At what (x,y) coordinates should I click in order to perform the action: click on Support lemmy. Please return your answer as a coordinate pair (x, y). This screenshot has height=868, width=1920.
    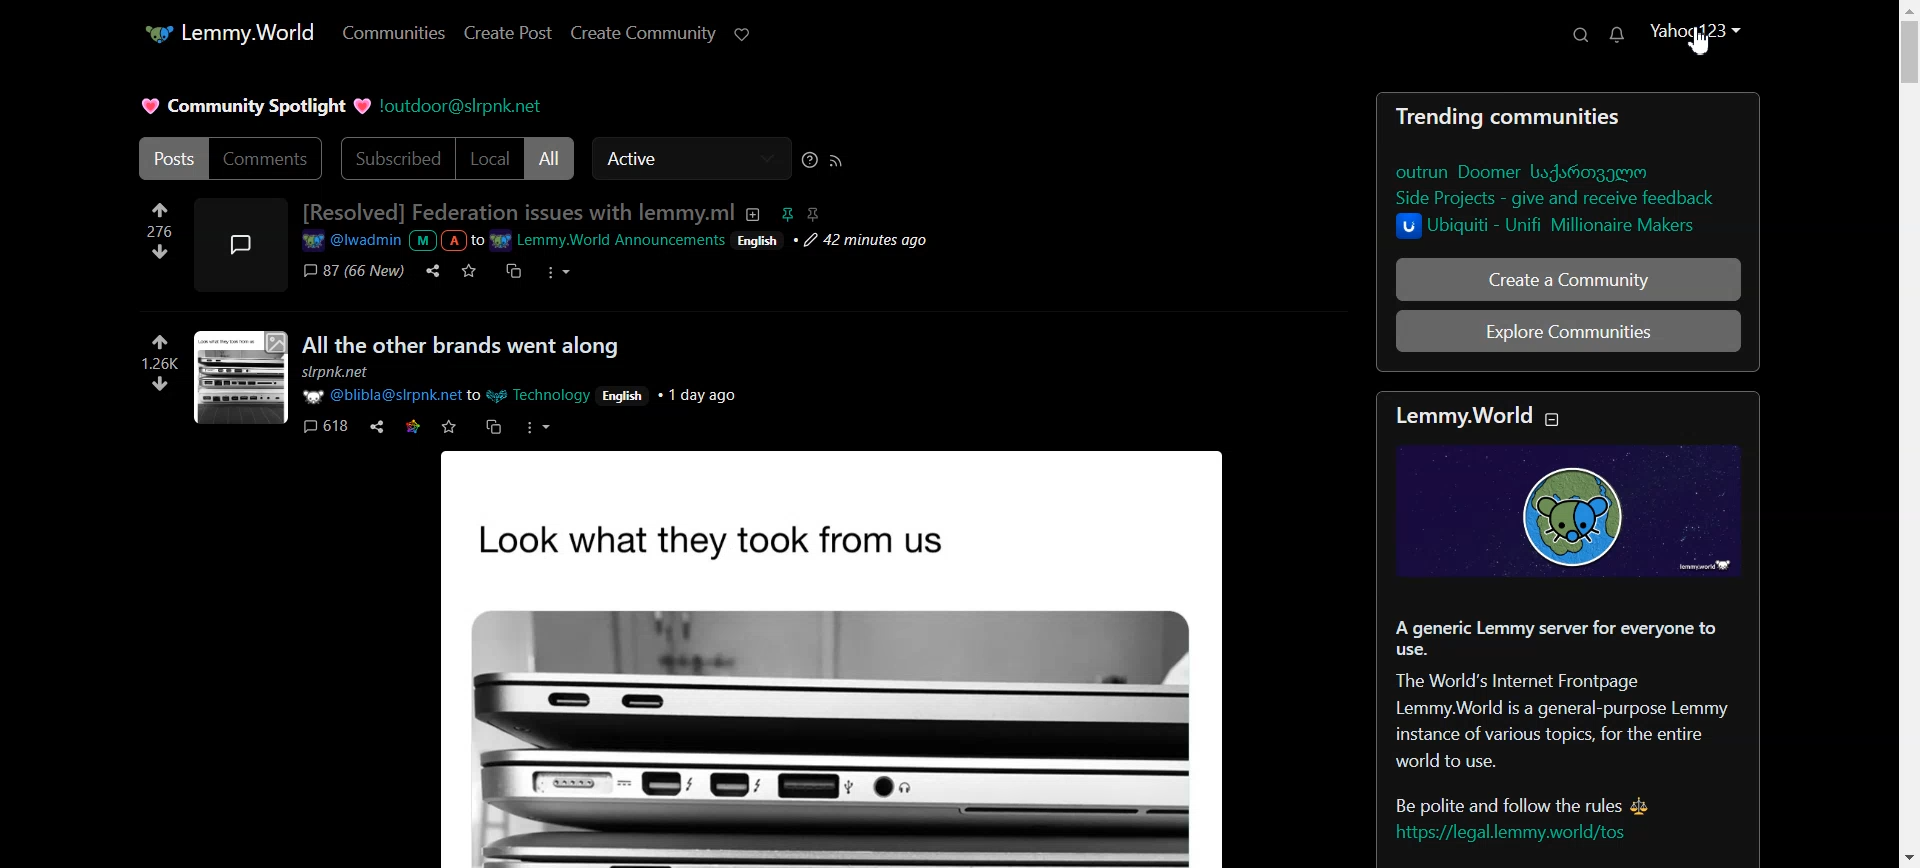
    Looking at the image, I should click on (742, 33).